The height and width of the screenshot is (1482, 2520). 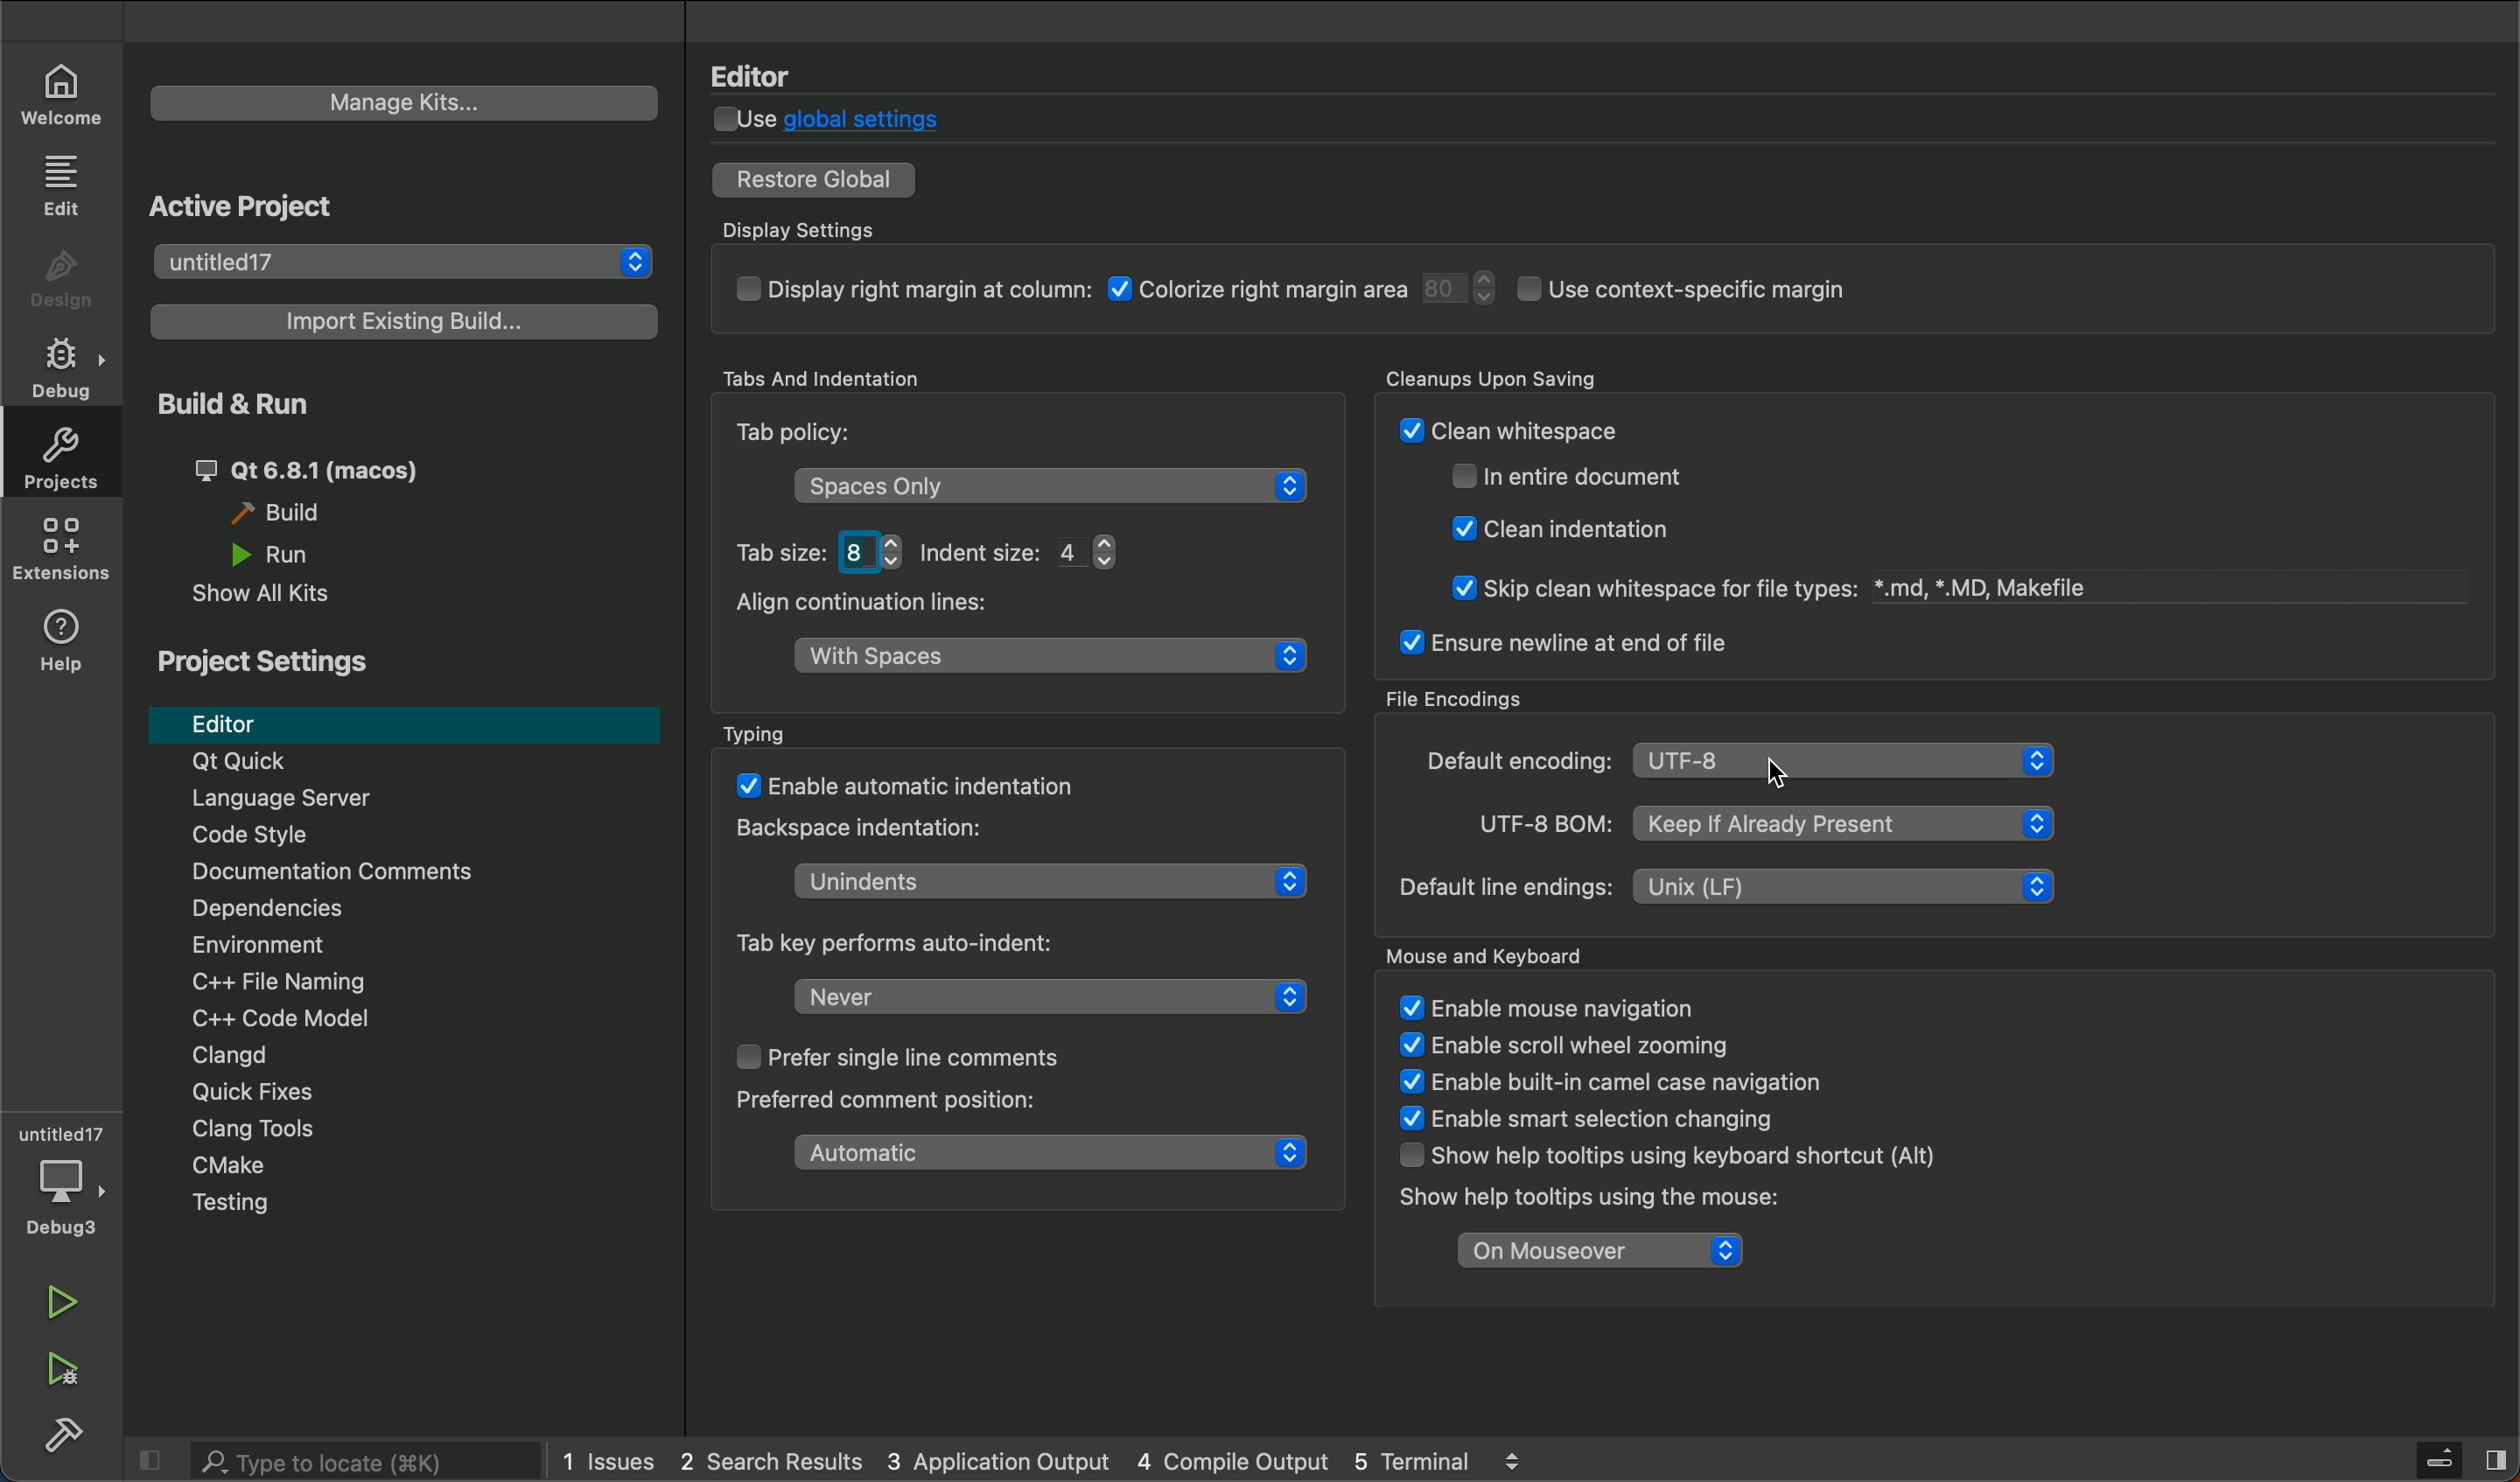 I want to click on code style, so click(x=393, y=838).